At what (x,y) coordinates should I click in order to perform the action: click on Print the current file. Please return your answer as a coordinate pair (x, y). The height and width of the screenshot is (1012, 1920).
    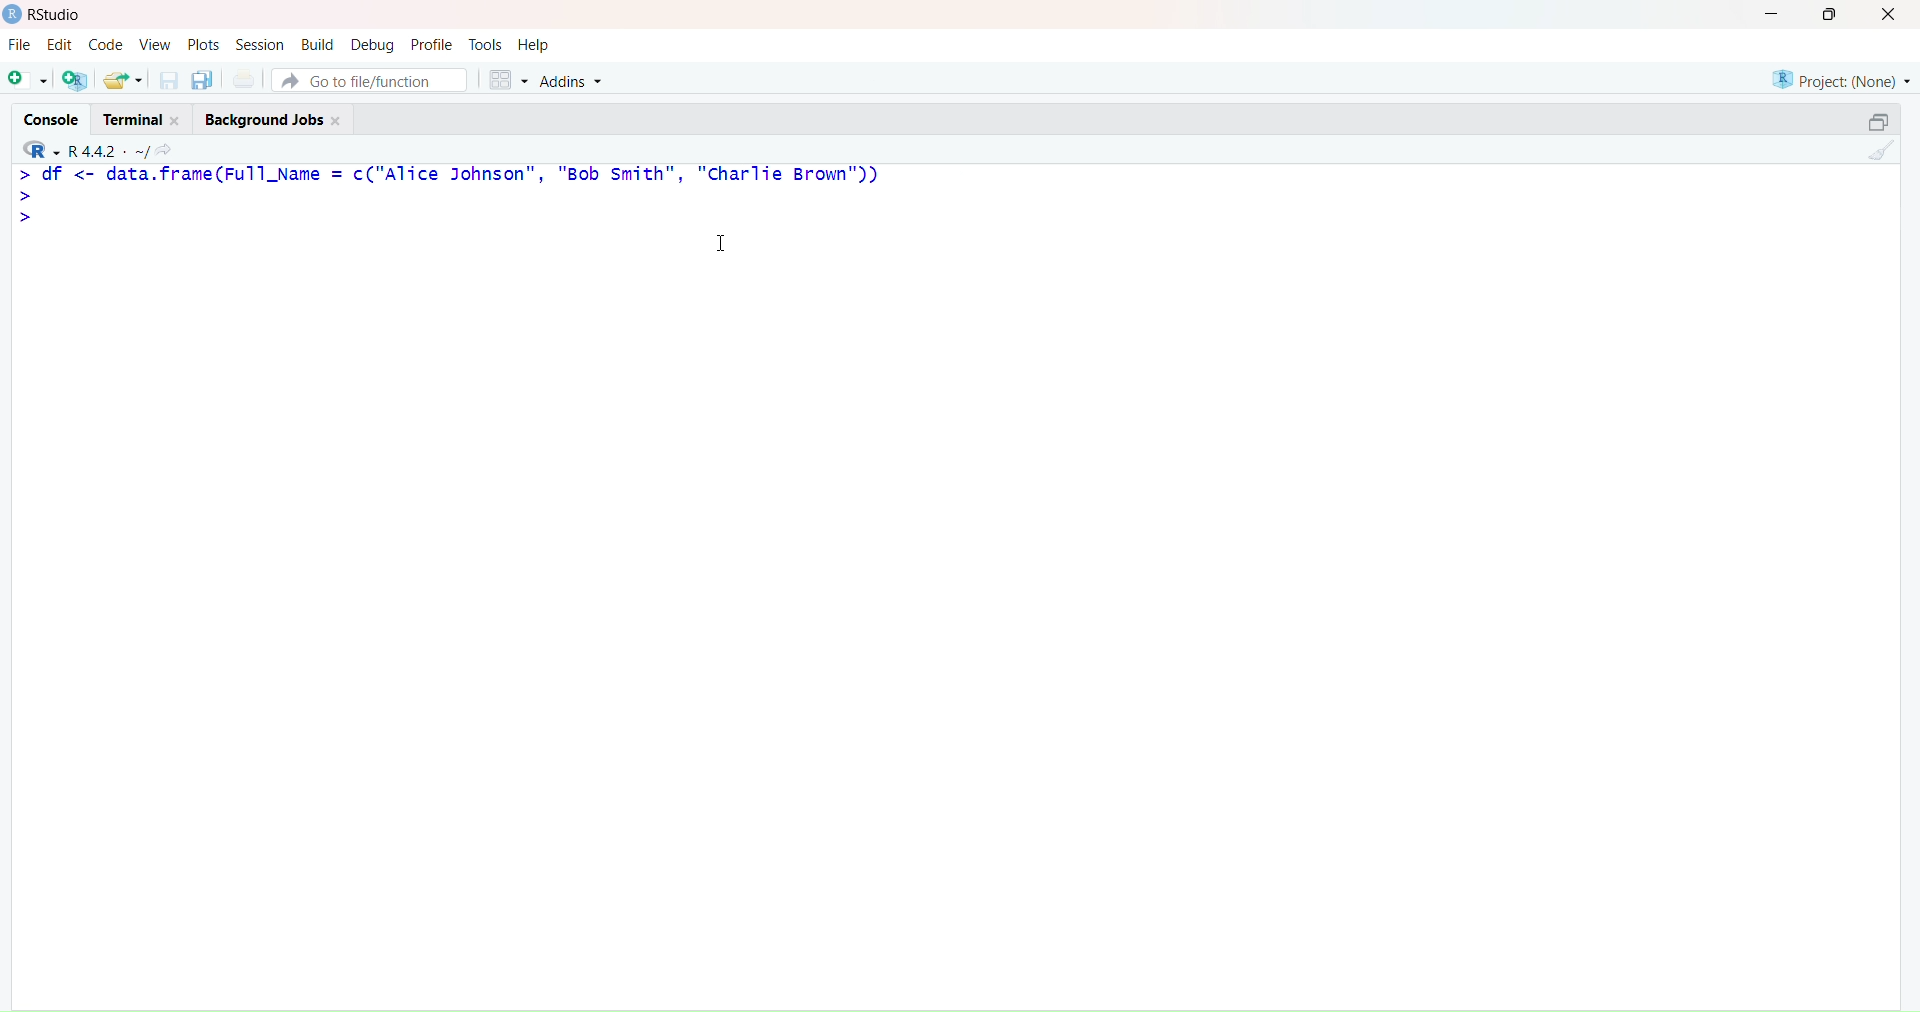
    Looking at the image, I should click on (242, 80).